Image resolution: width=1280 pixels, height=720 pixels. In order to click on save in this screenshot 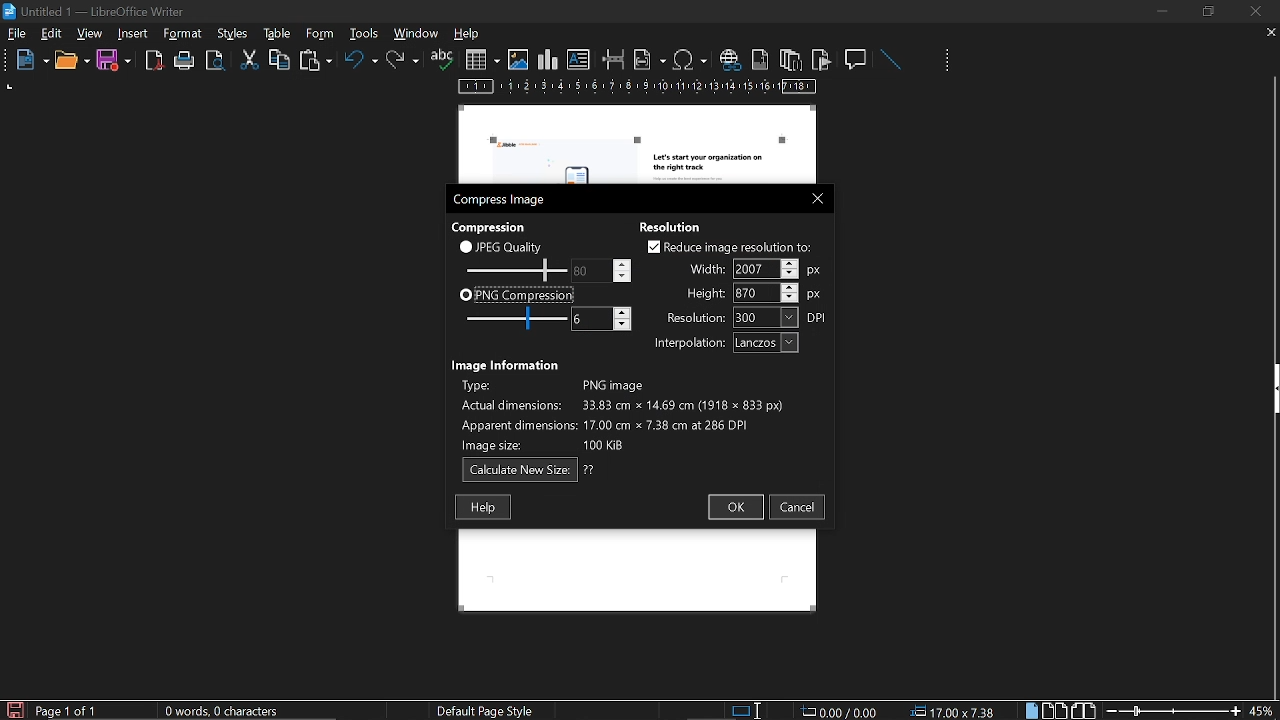, I will do `click(14, 709)`.